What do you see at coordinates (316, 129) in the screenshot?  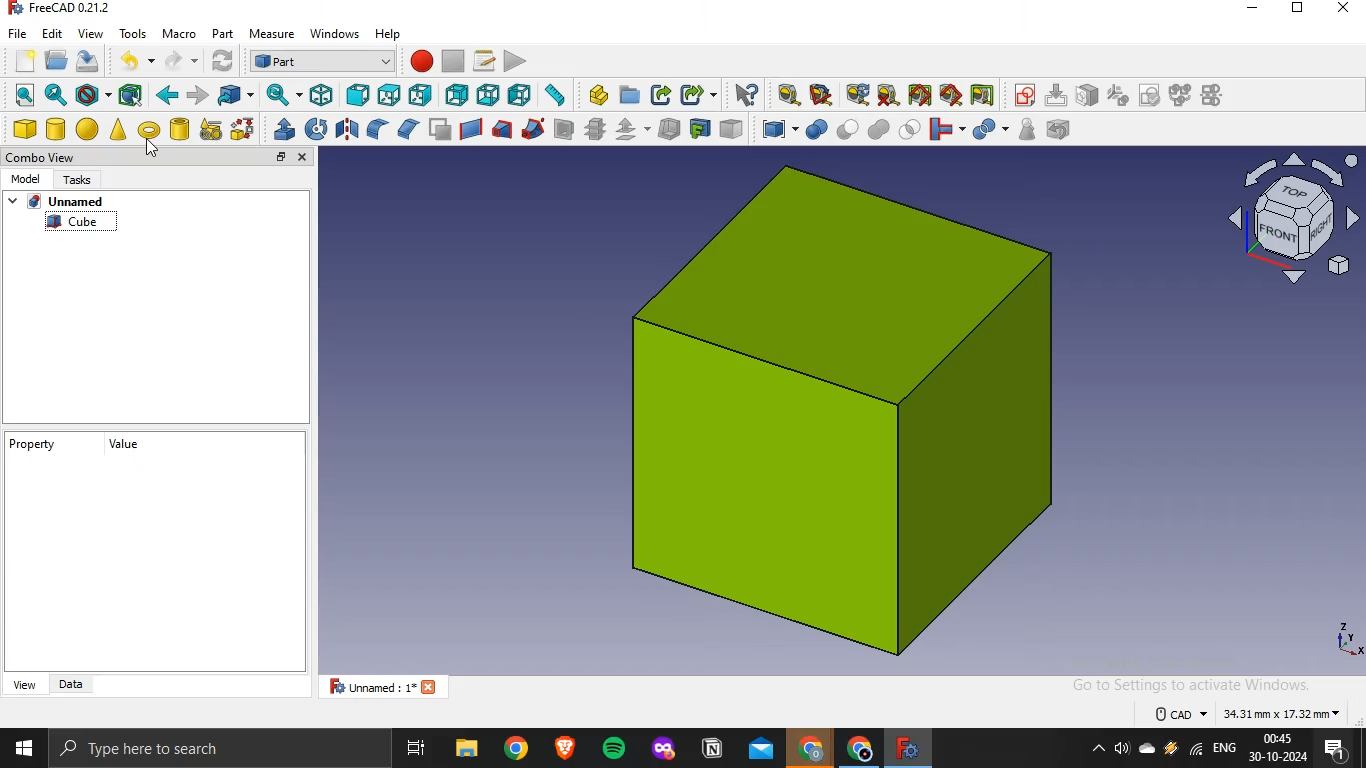 I see `revolve` at bounding box center [316, 129].